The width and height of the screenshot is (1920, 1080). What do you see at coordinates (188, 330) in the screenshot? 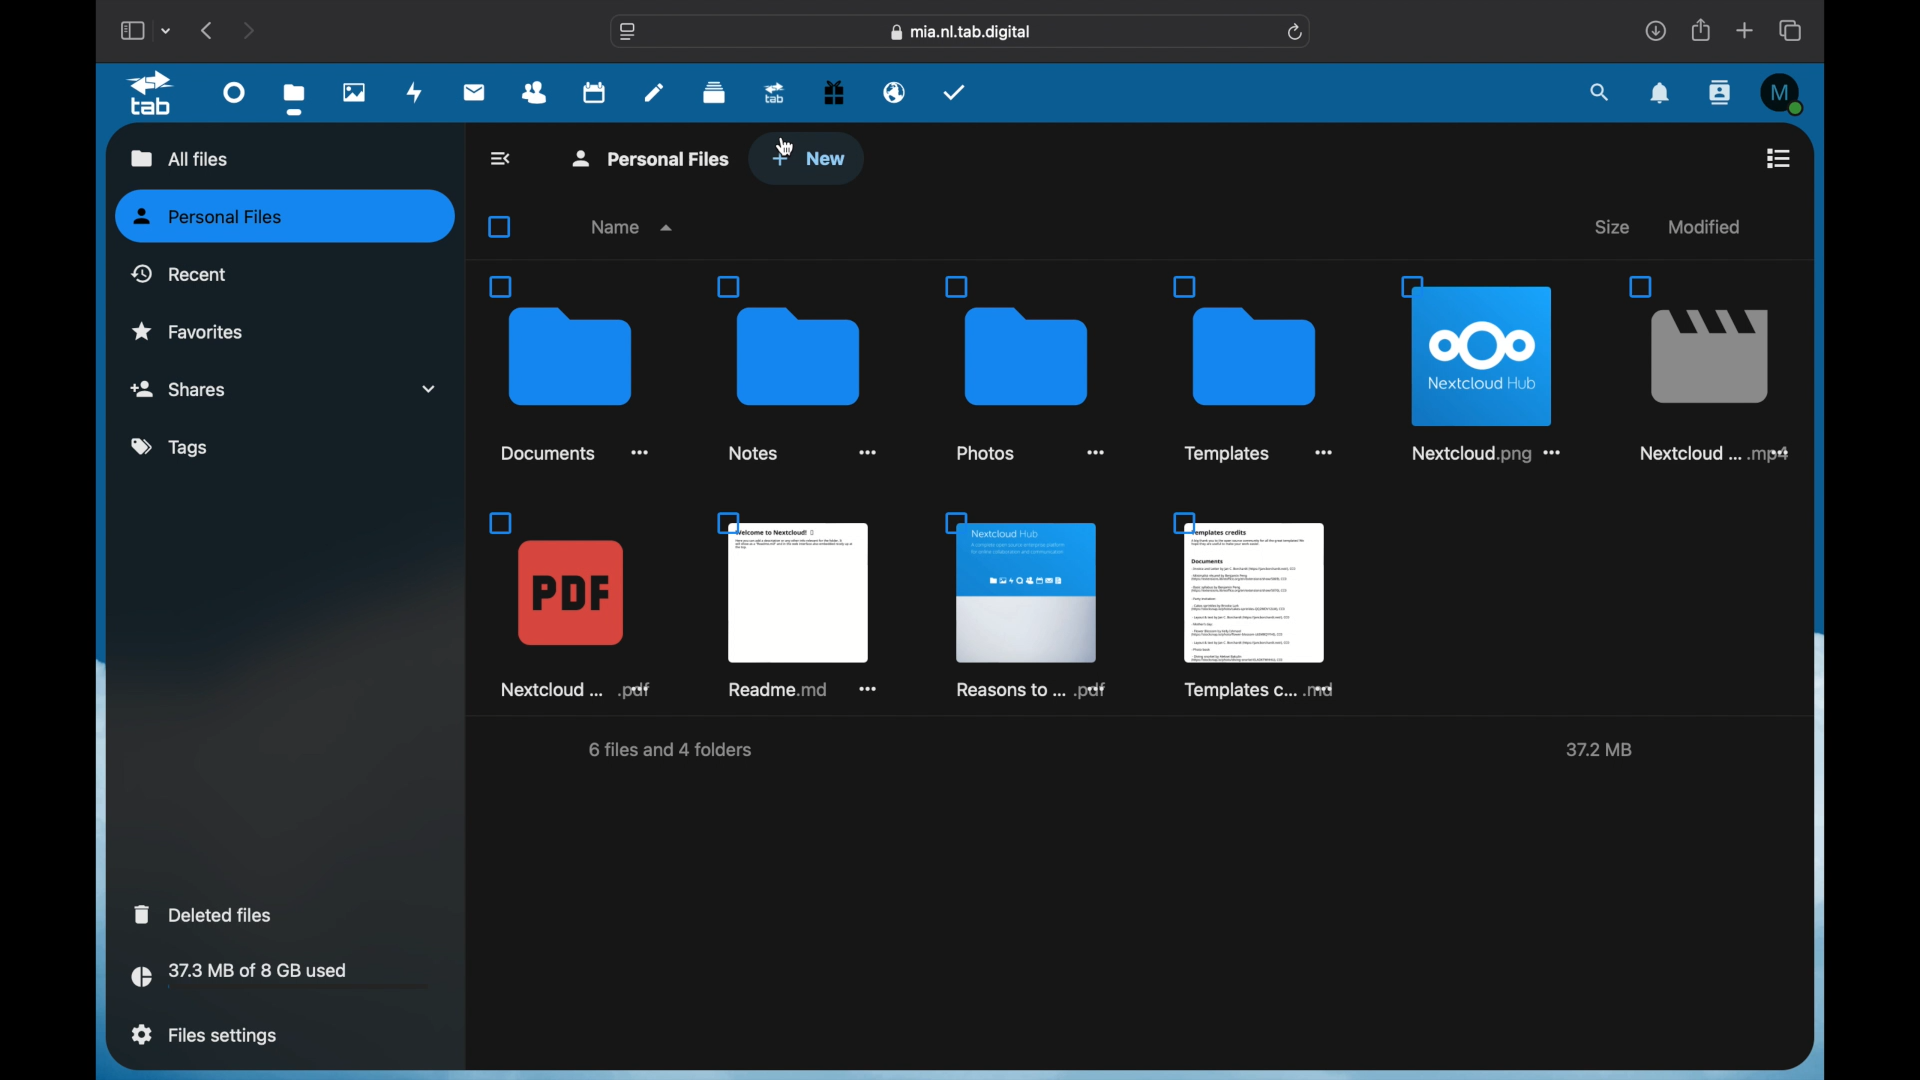
I see `favorites` at bounding box center [188, 330].